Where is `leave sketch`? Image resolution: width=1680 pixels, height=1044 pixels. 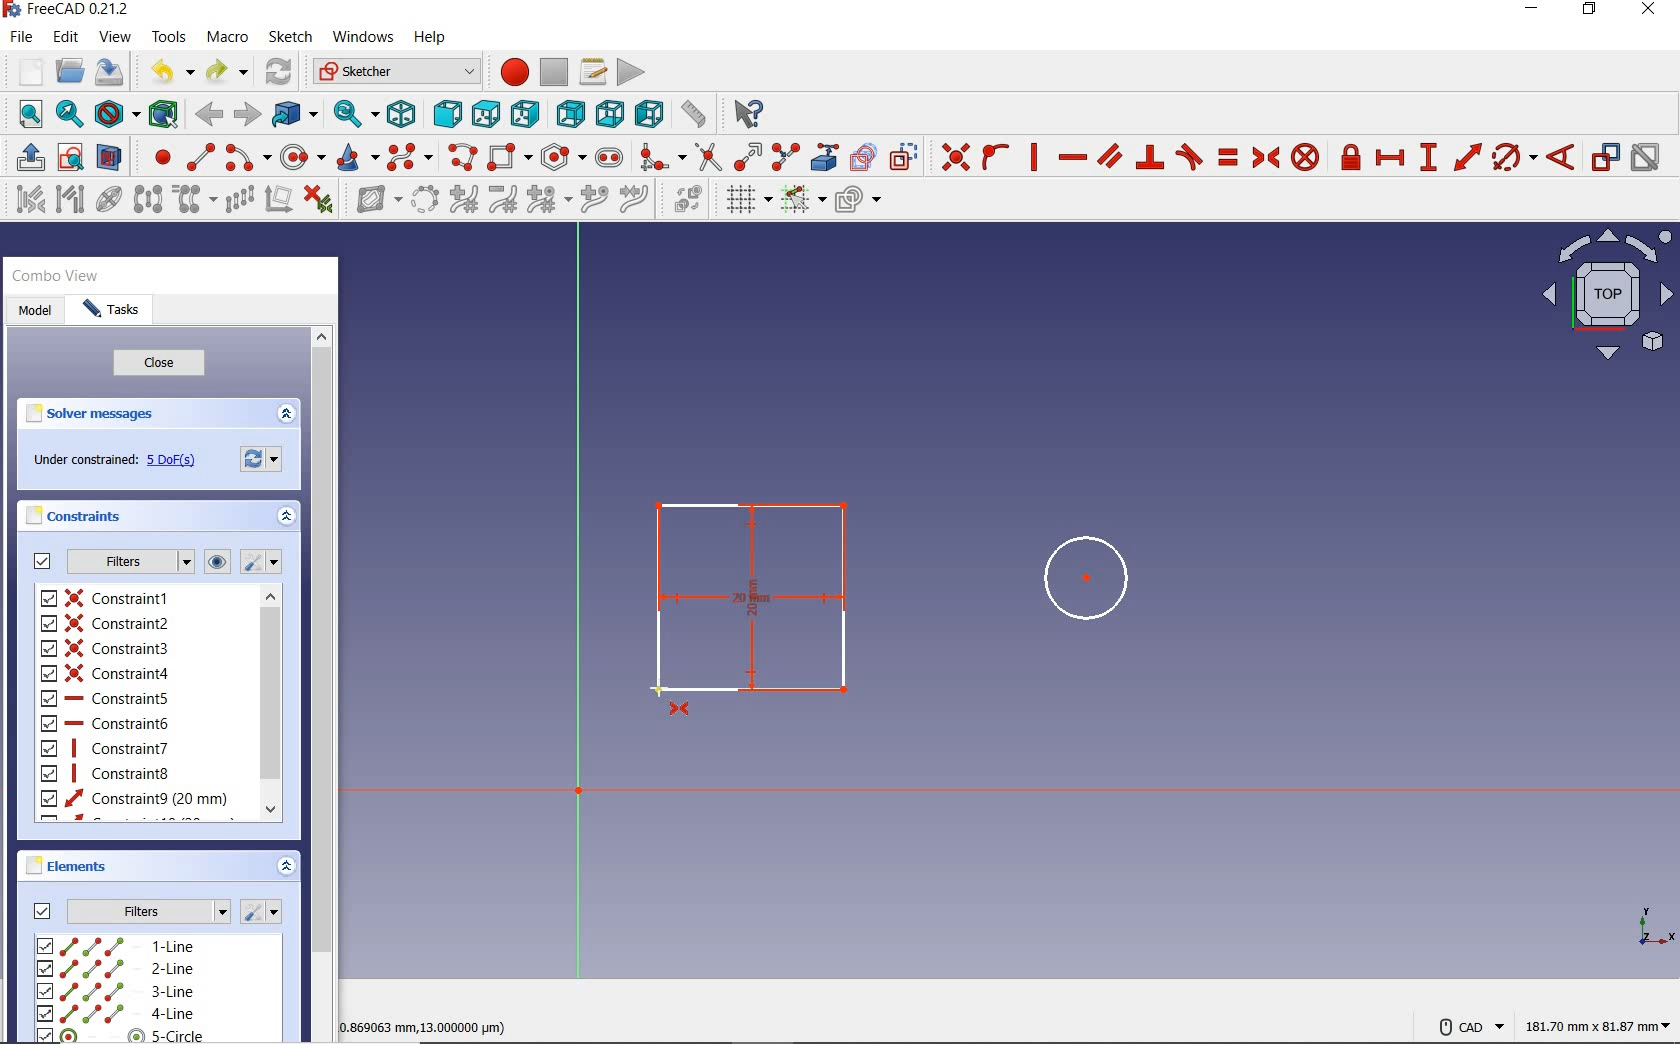
leave sketch is located at coordinates (26, 155).